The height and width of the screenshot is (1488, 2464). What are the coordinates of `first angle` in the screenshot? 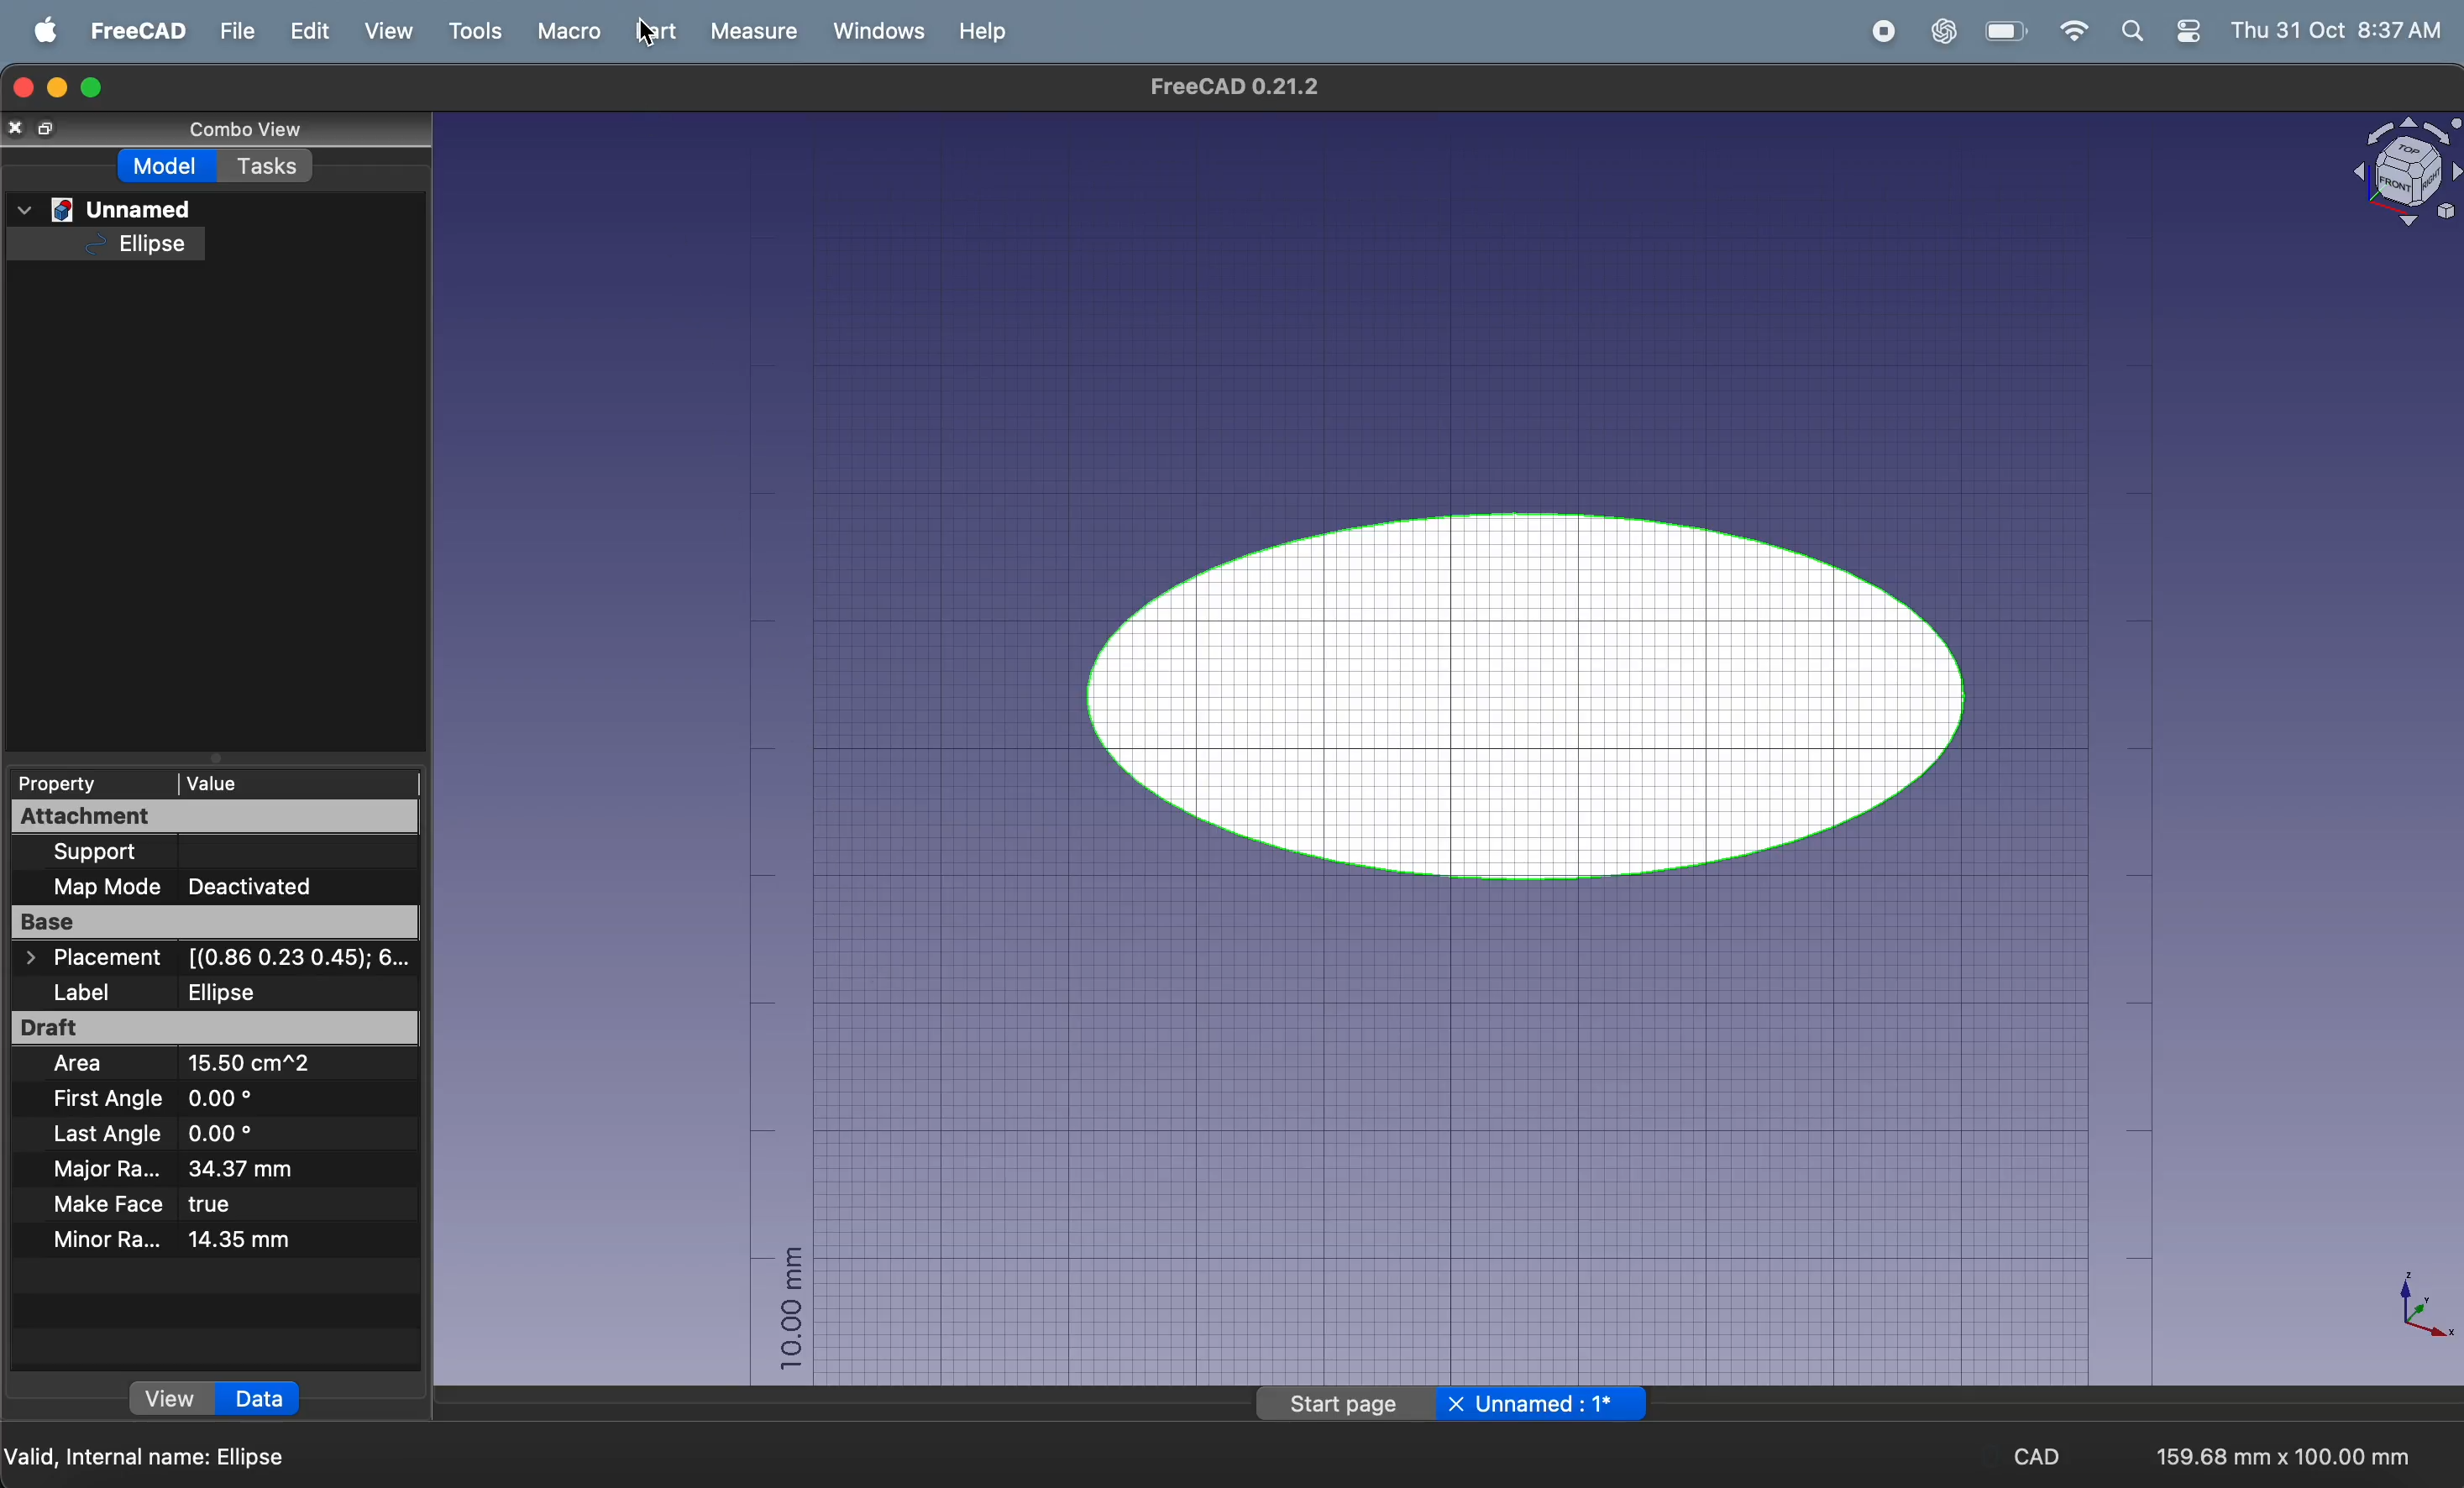 It's located at (188, 1100).